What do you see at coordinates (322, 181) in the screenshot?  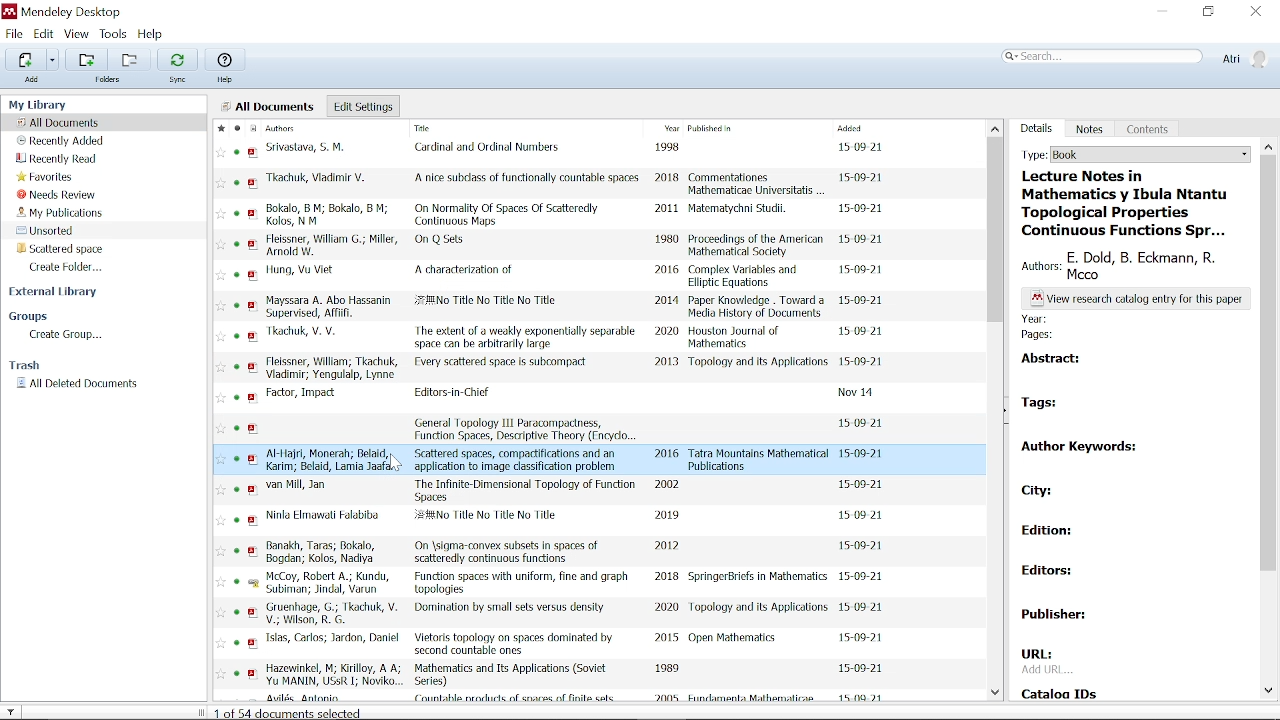 I see `authors` at bounding box center [322, 181].